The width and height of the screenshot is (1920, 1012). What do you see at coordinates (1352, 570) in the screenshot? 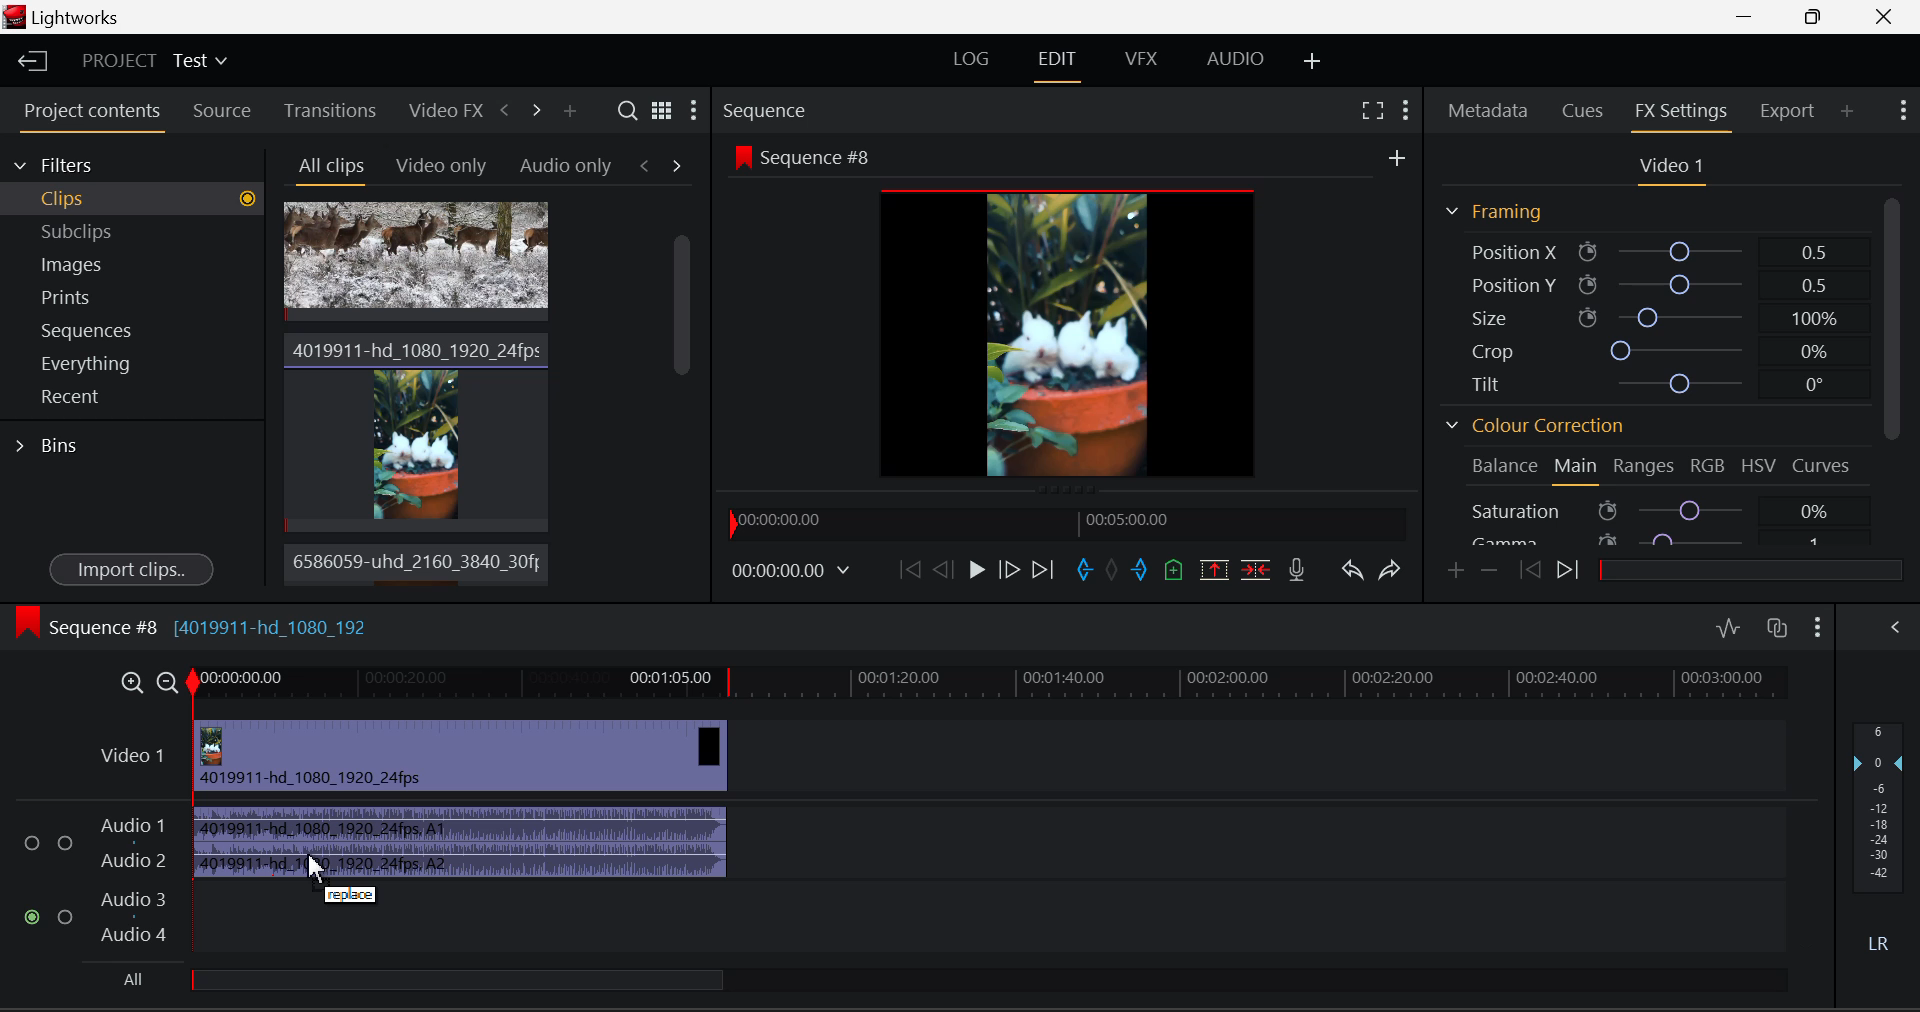
I see `Undo` at bounding box center [1352, 570].